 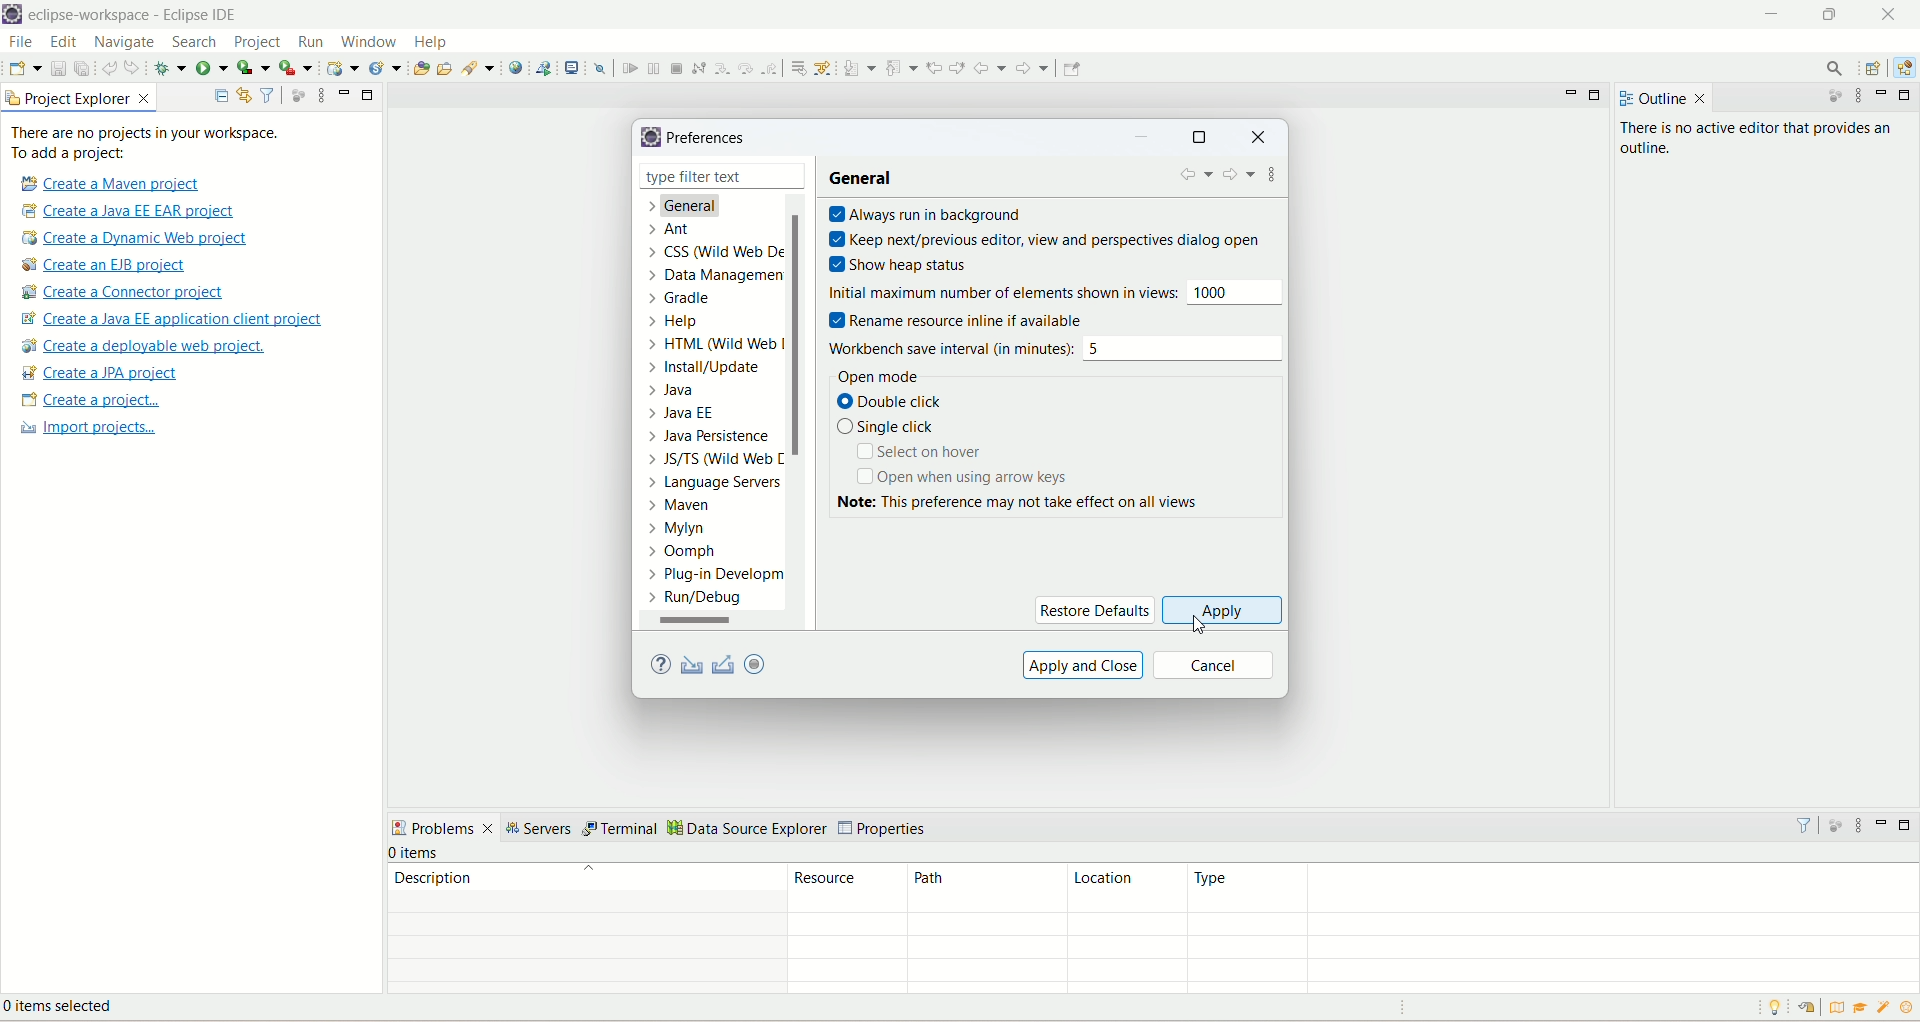 I want to click on create a Java EE application client project, so click(x=171, y=321).